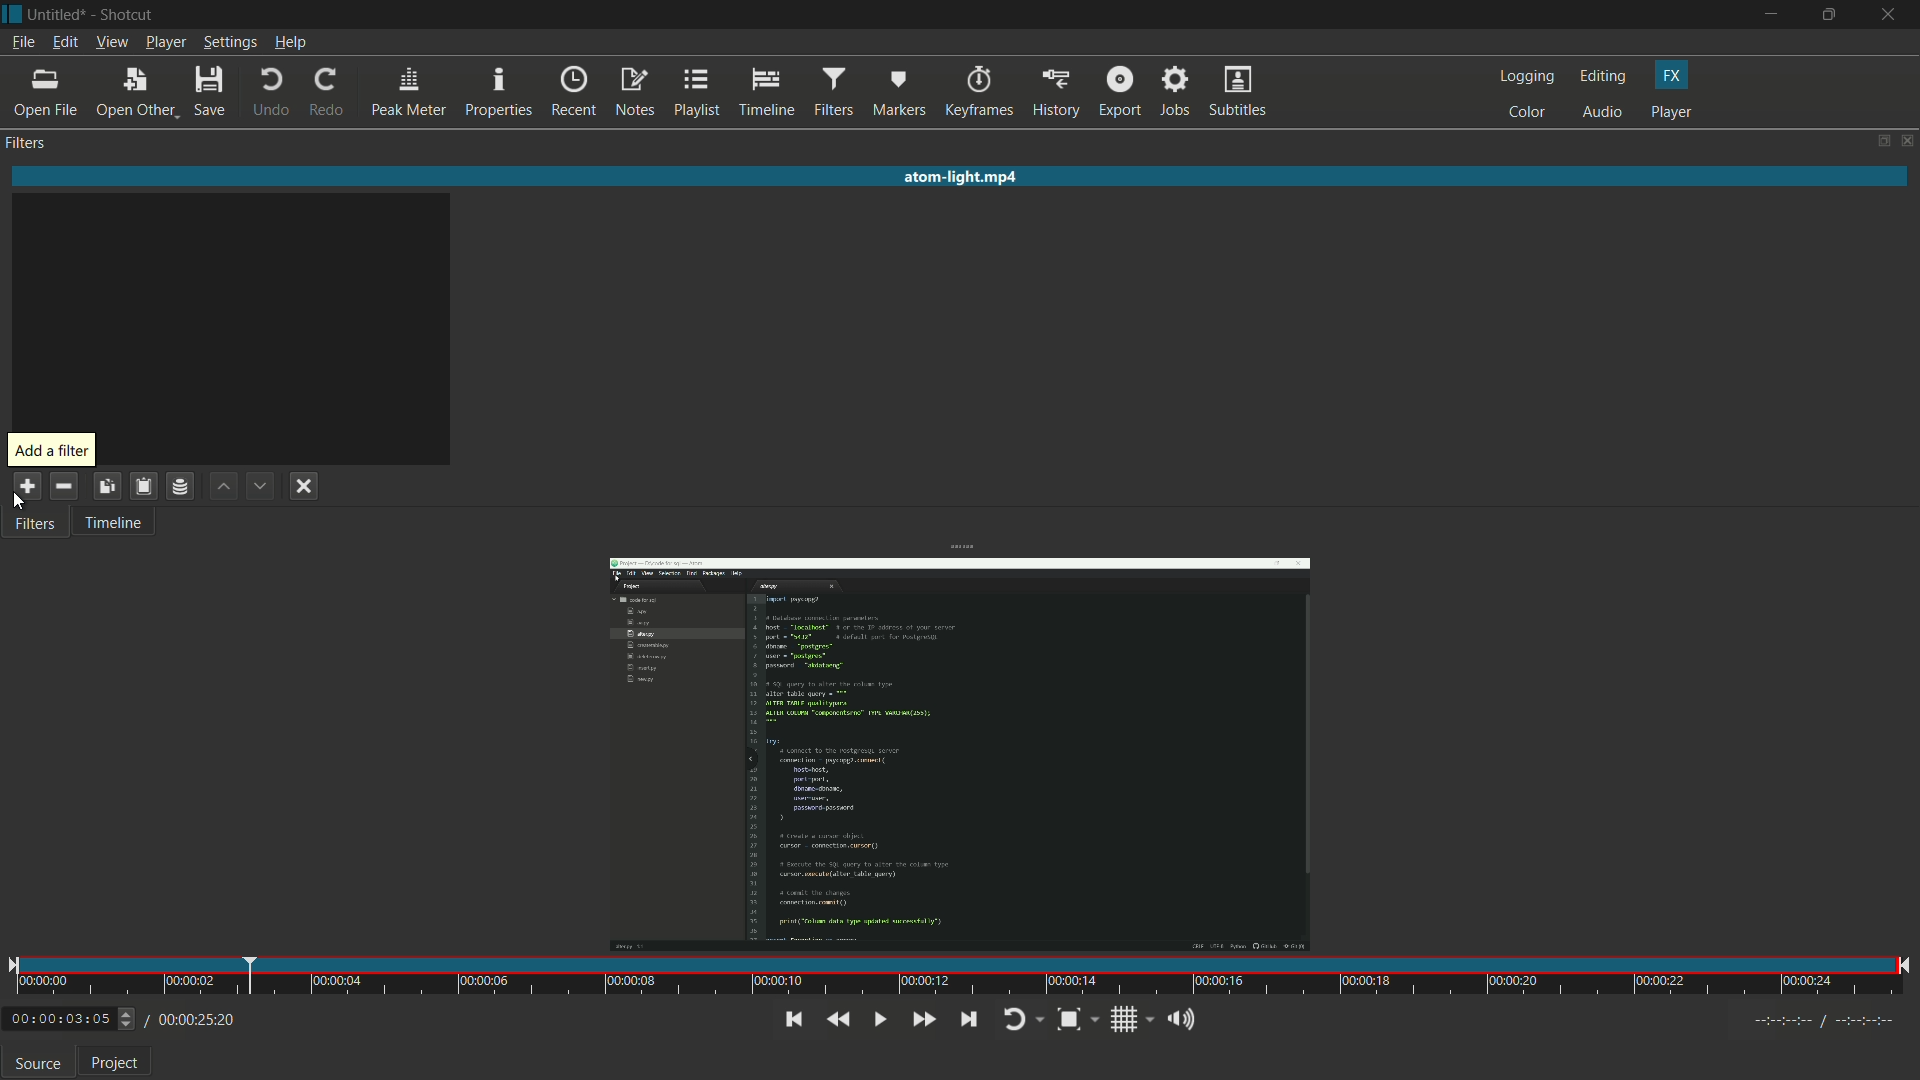 Image resolution: width=1920 pixels, height=1080 pixels. I want to click on file menu, so click(22, 42).